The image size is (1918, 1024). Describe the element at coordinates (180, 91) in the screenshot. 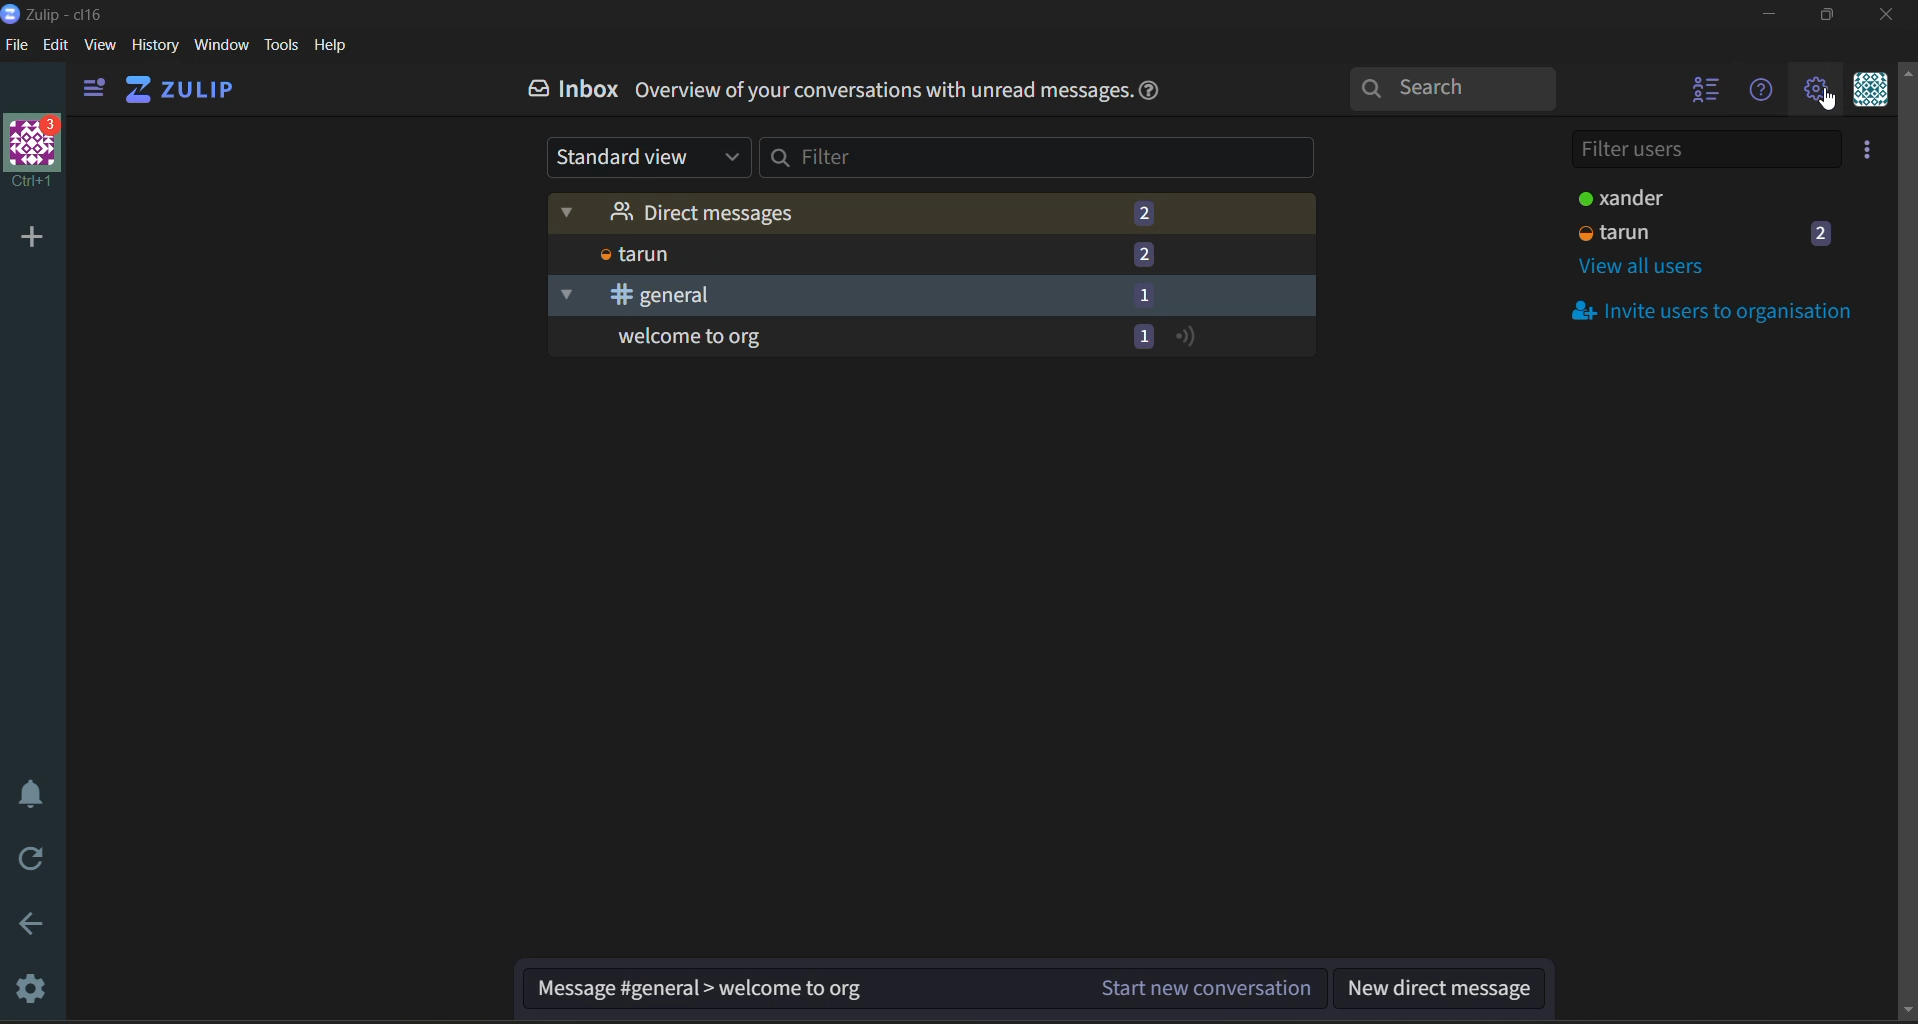

I see `home view` at that location.